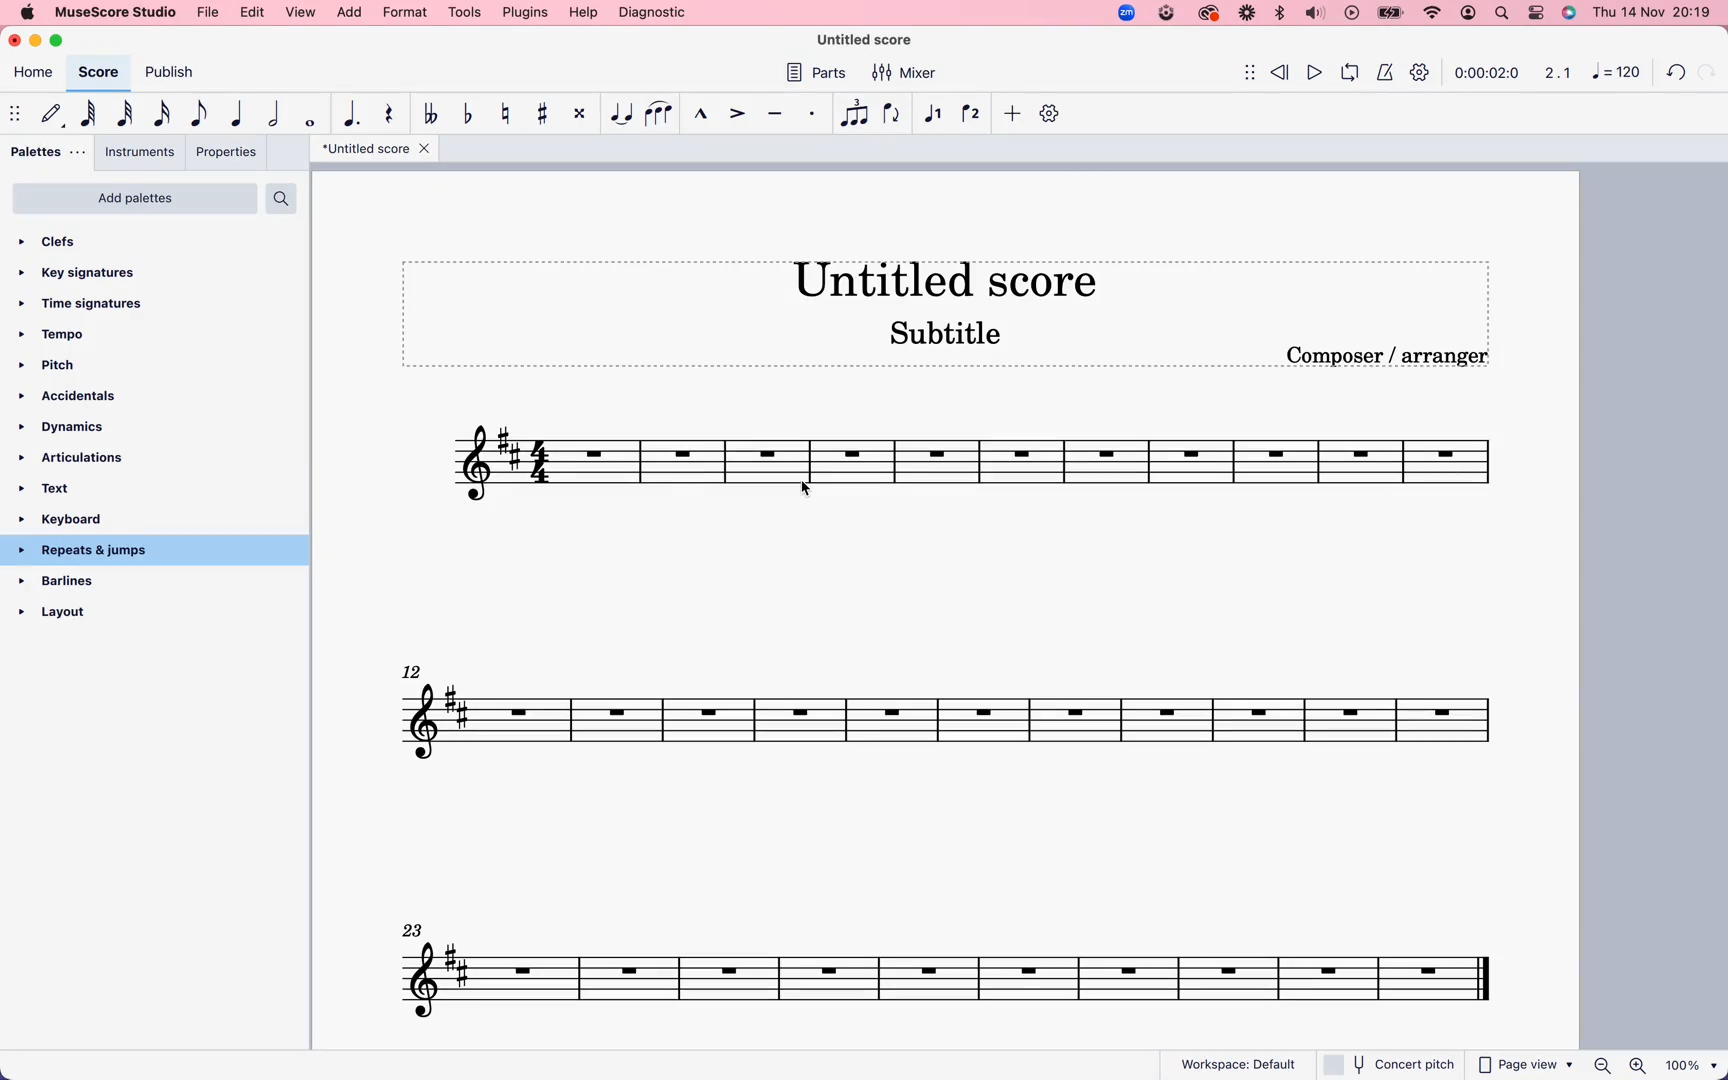 This screenshot has width=1728, height=1080. Describe the element at coordinates (1614, 74) in the screenshot. I see `number` at that location.